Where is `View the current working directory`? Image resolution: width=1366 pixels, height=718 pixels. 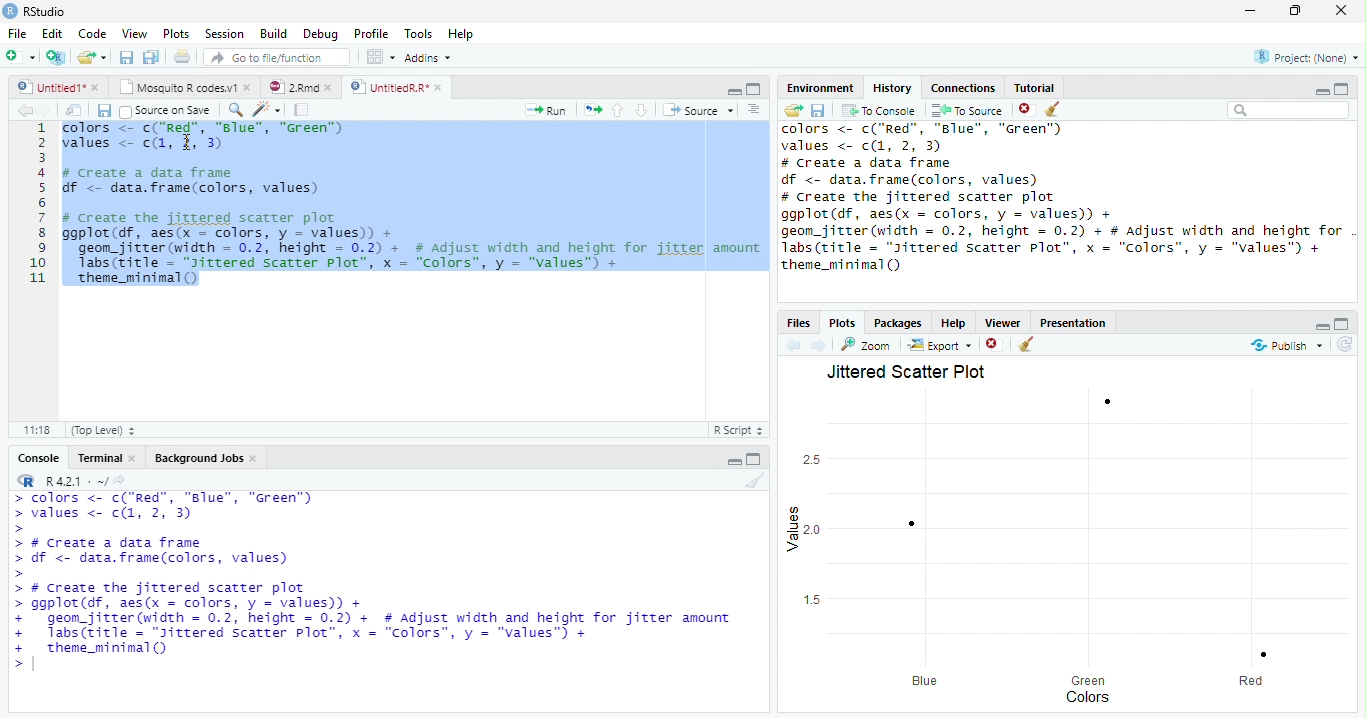 View the current working directory is located at coordinates (121, 480).